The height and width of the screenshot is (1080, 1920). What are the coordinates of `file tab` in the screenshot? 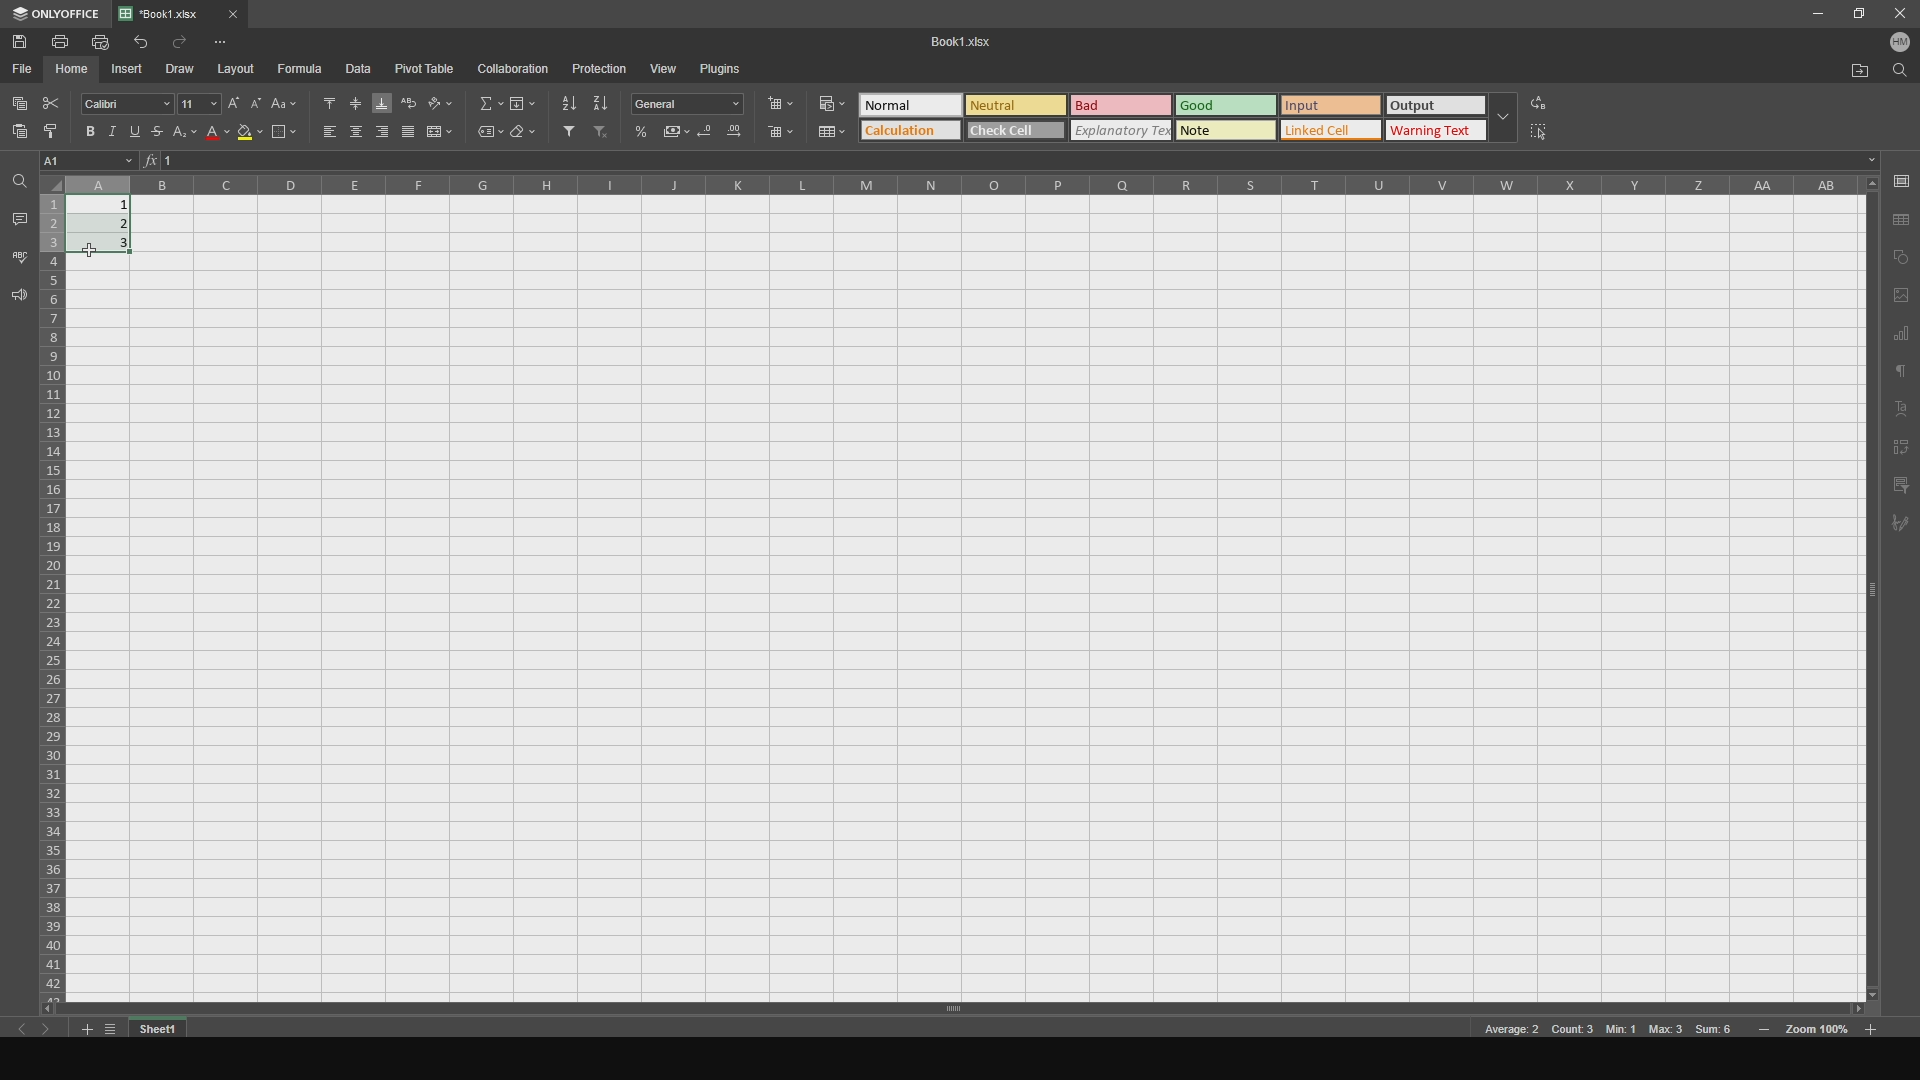 It's located at (203, 12).